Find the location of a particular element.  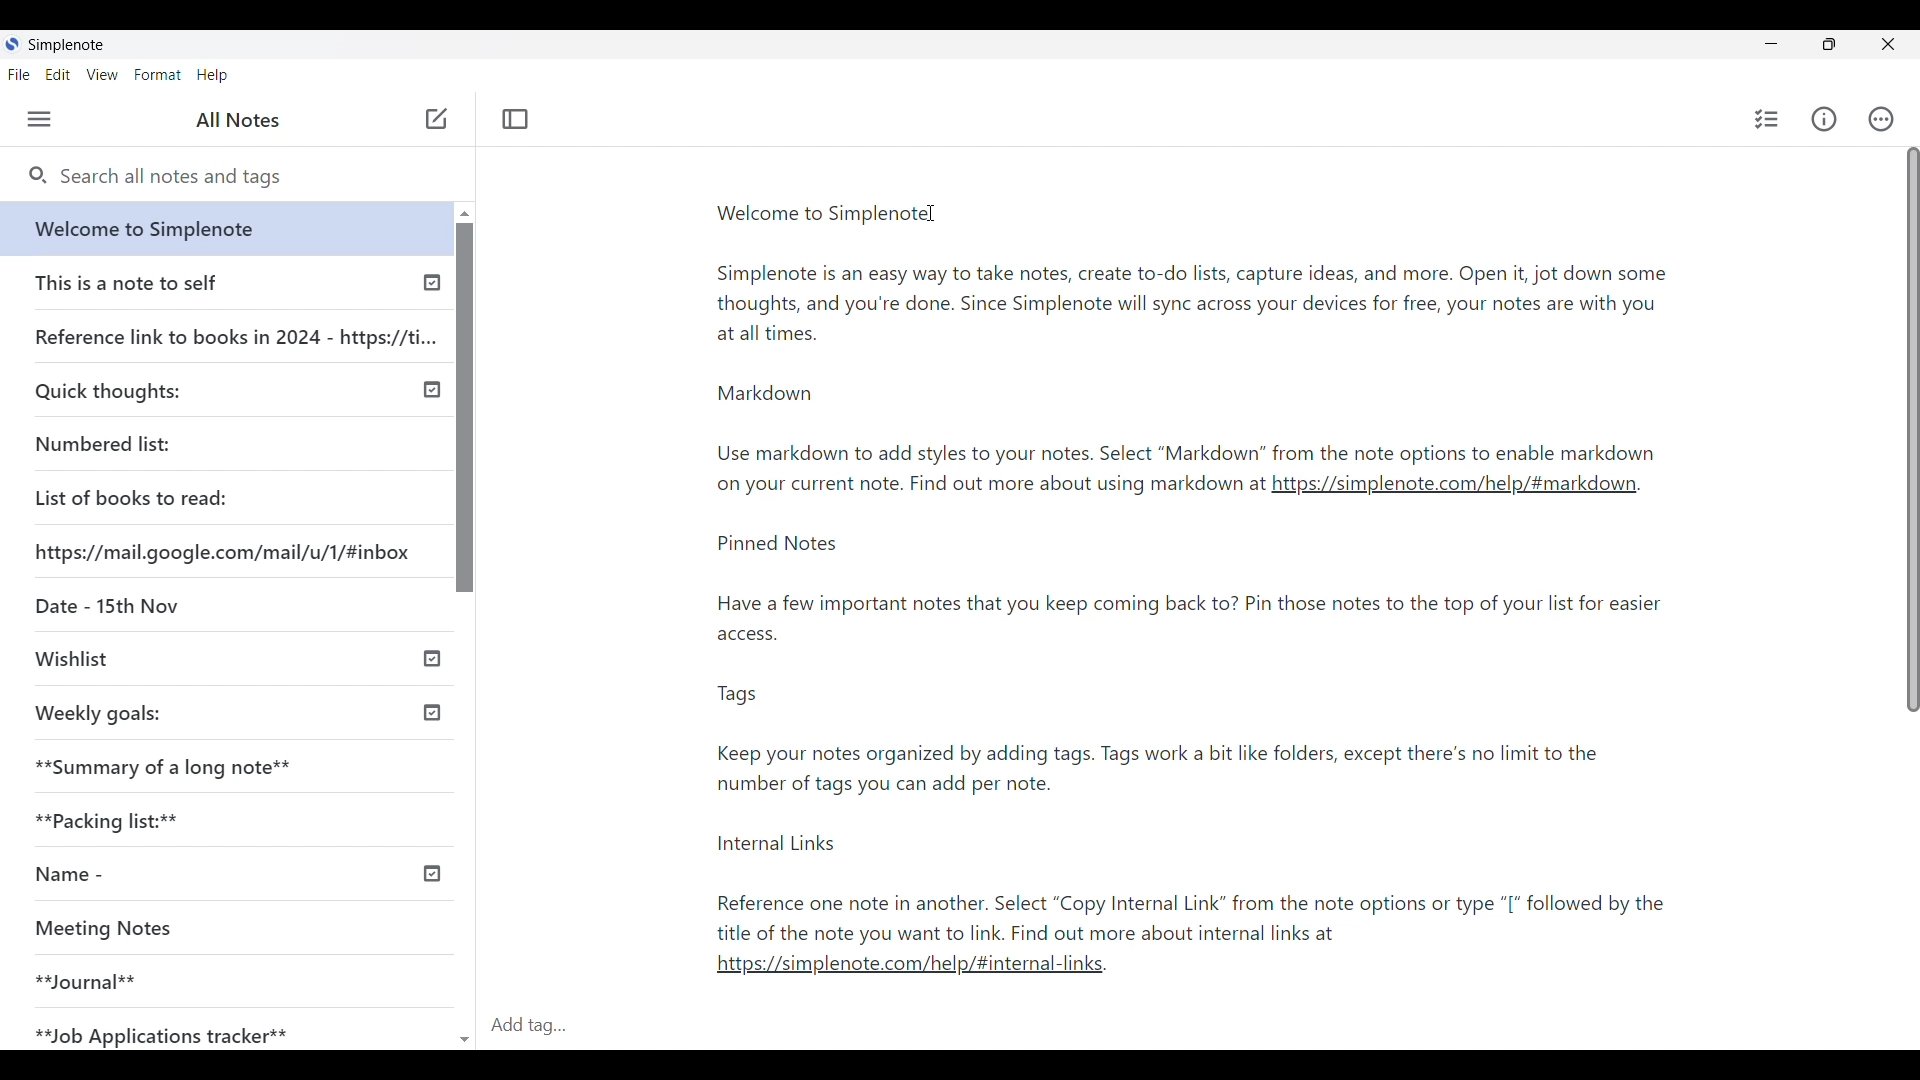

Insert checklist is located at coordinates (1767, 119).